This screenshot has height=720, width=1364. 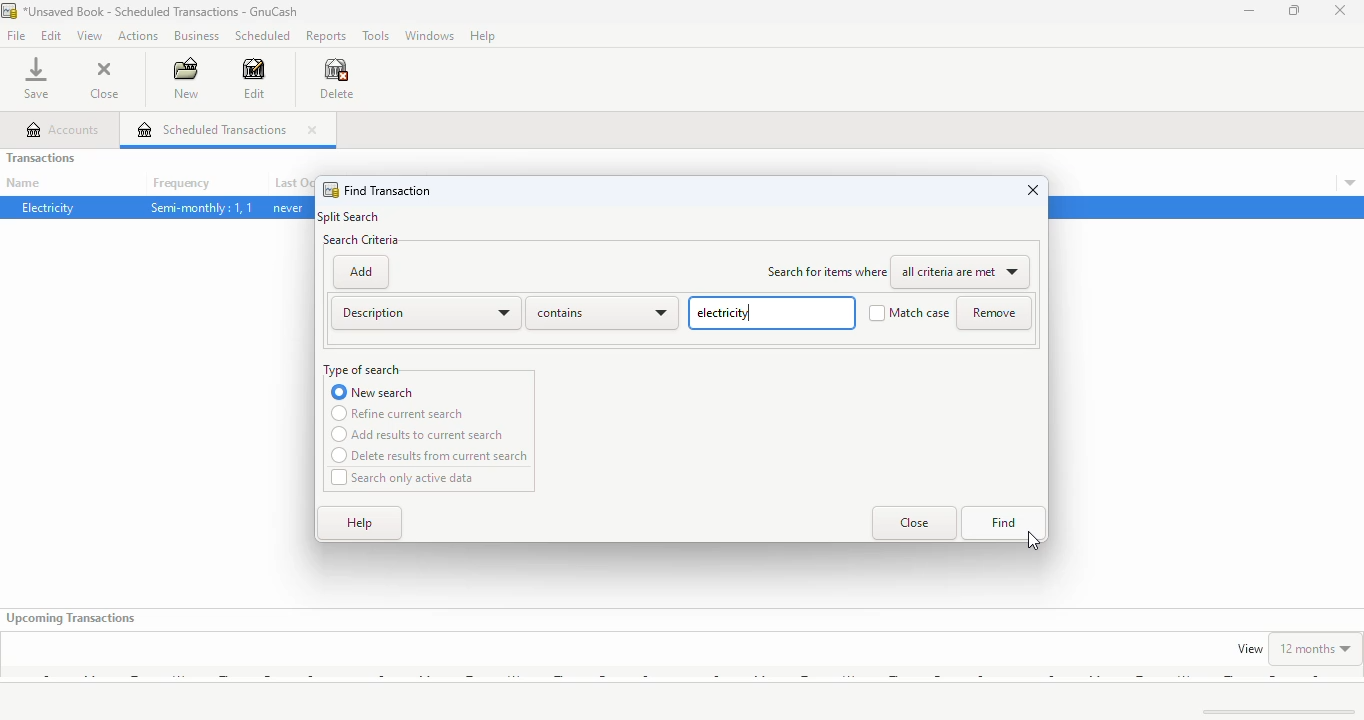 What do you see at coordinates (827, 272) in the screenshot?
I see `search for items where` at bounding box center [827, 272].